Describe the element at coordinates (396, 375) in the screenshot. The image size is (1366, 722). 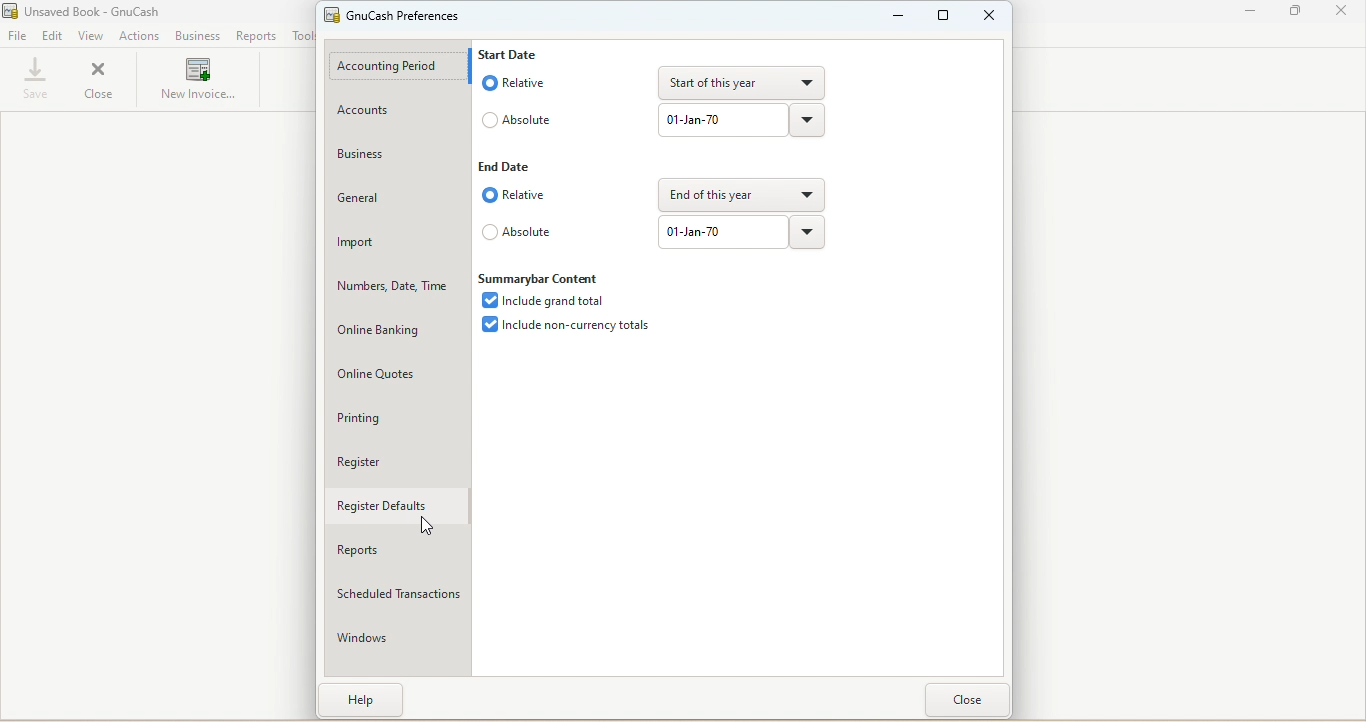
I see `Online quotes` at that location.